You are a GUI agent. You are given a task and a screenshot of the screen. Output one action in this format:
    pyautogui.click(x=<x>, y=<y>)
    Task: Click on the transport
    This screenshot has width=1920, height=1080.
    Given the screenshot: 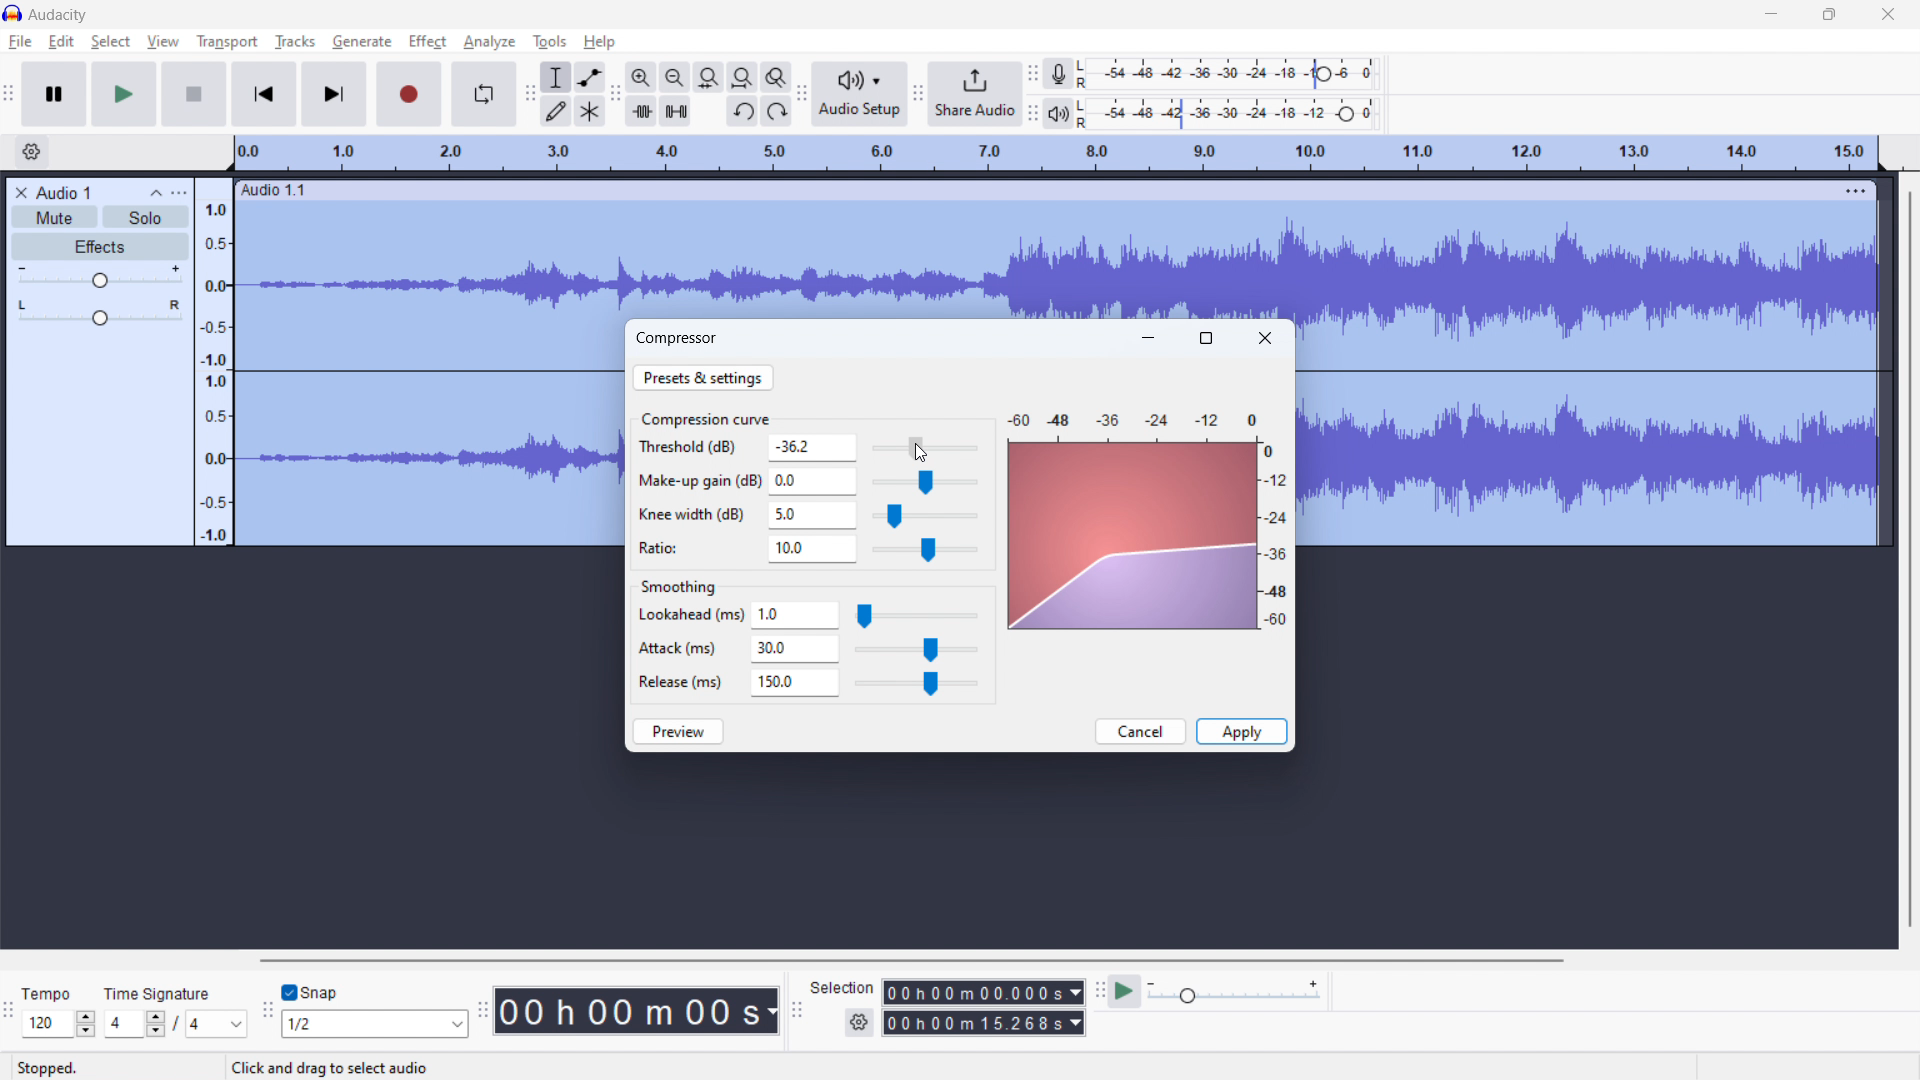 What is the action you would take?
    pyautogui.click(x=227, y=42)
    